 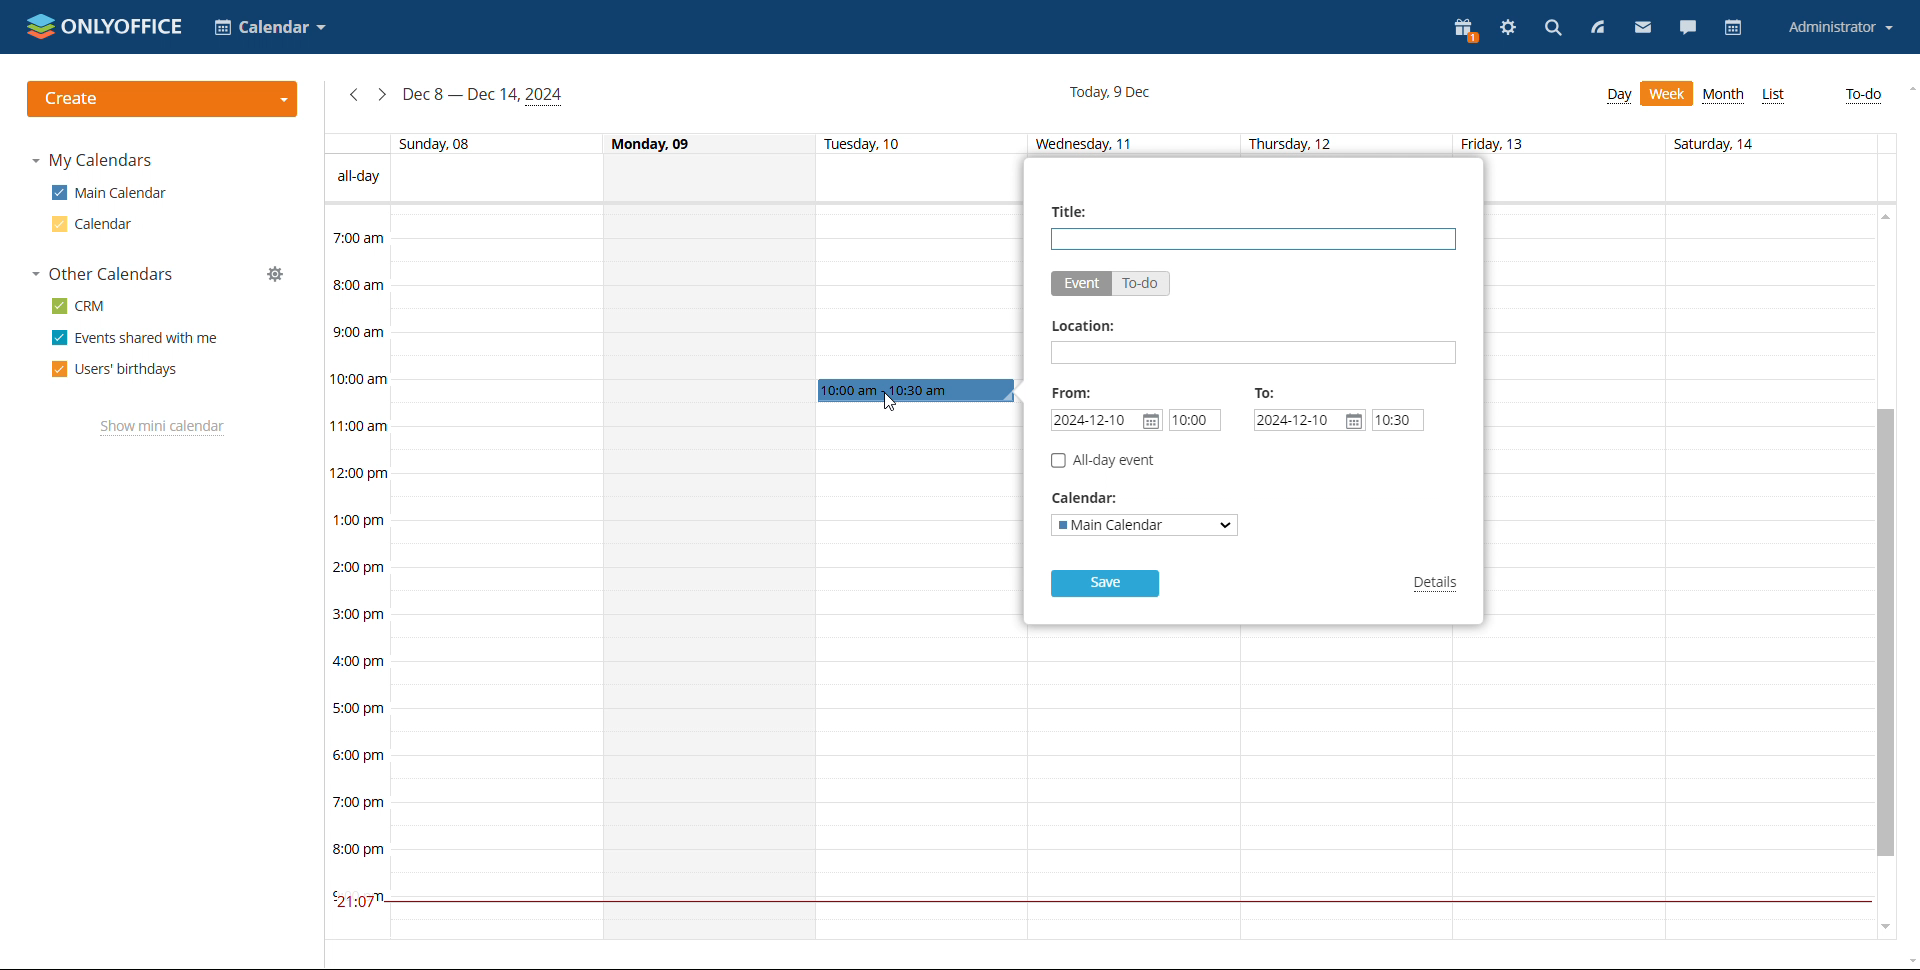 What do you see at coordinates (1092, 499) in the screenshot?
I see `Calendar:` at bounding box center [1092, 499].